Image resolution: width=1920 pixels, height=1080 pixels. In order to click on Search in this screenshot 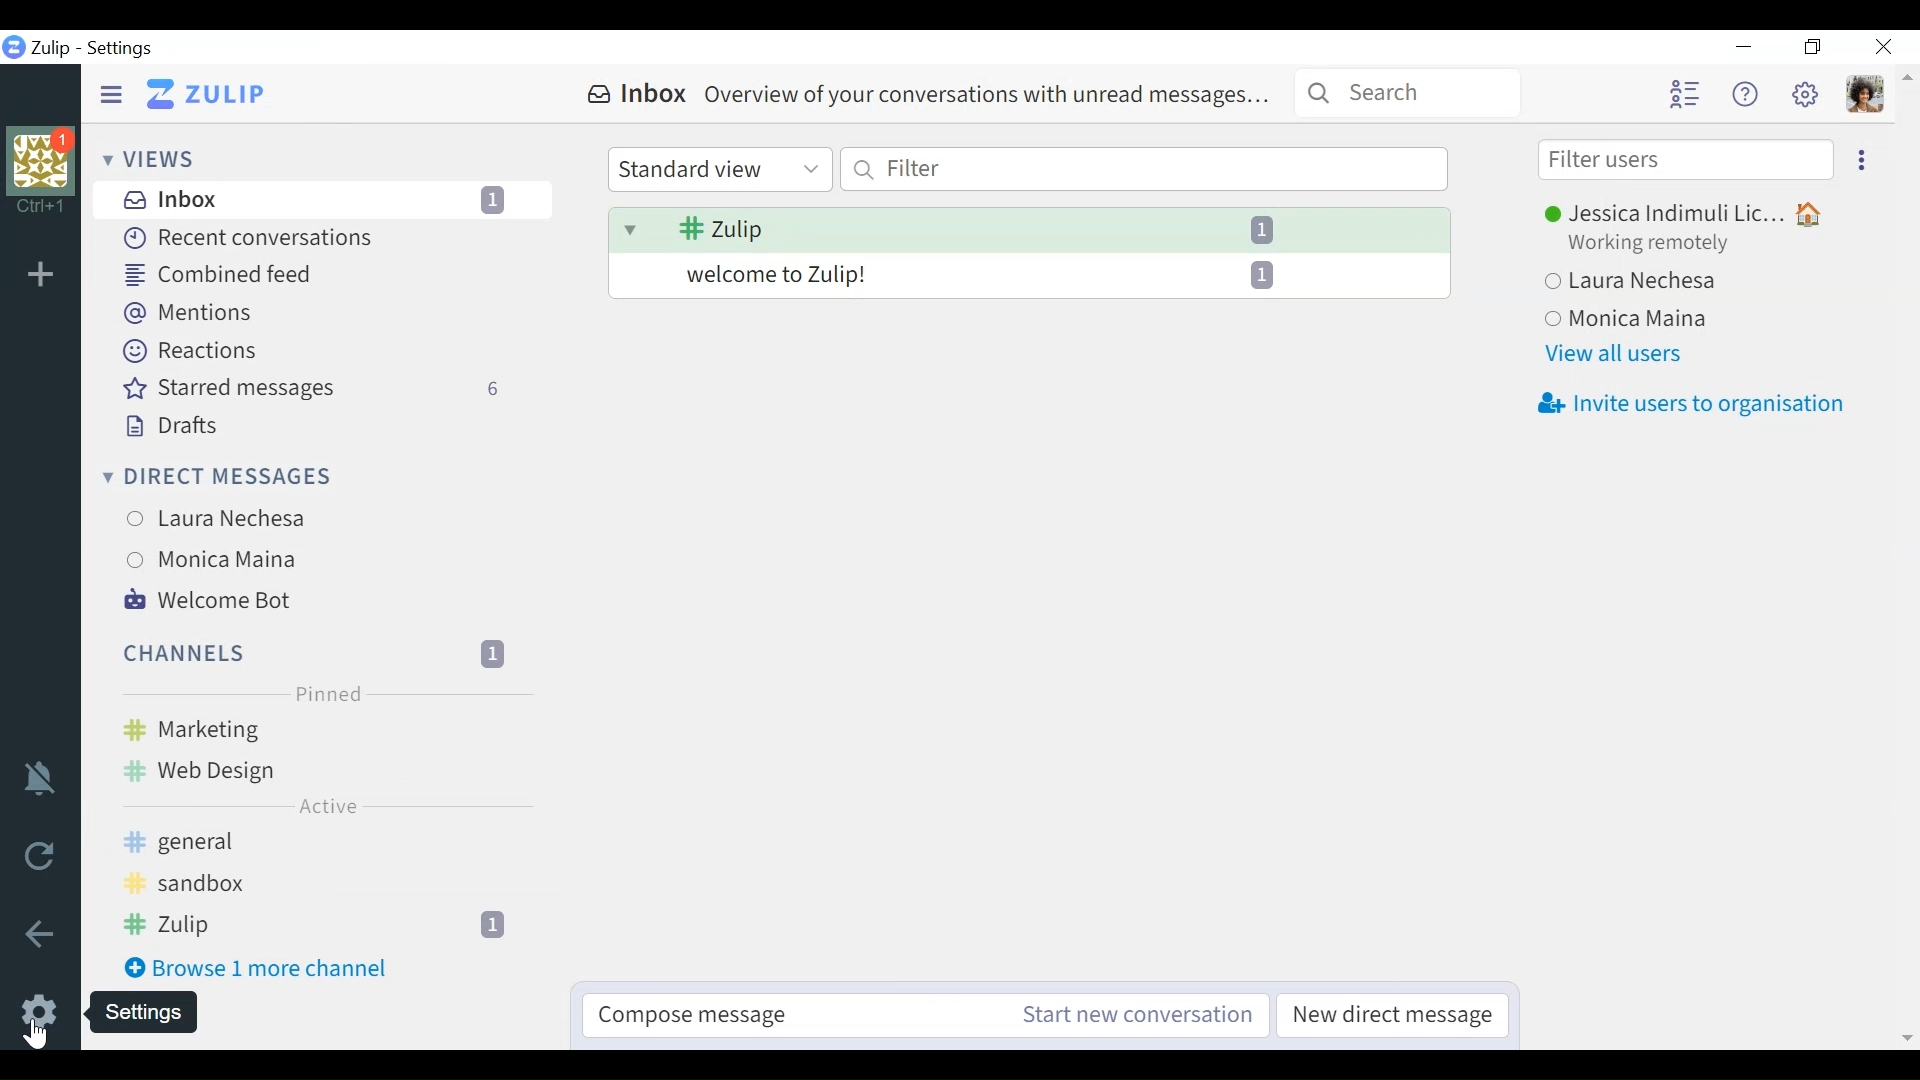, I will do `click(1408, 92)`.